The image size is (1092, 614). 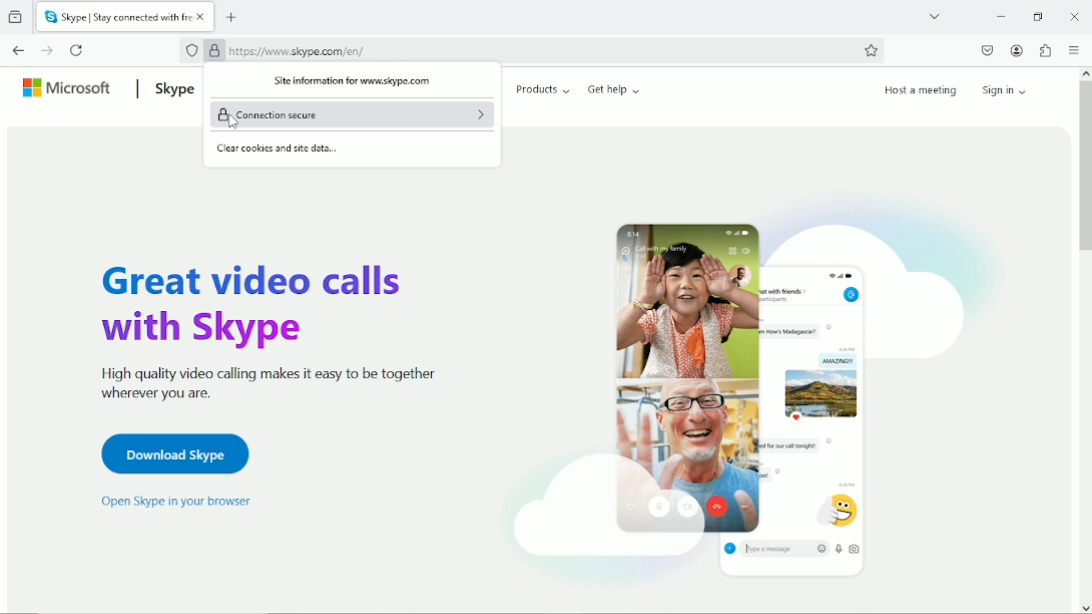 What do you see at coordinates (297, 50) in the screenshot?
I see `httpsy//www.skype.com/en/` at bounding box center [297, 50].